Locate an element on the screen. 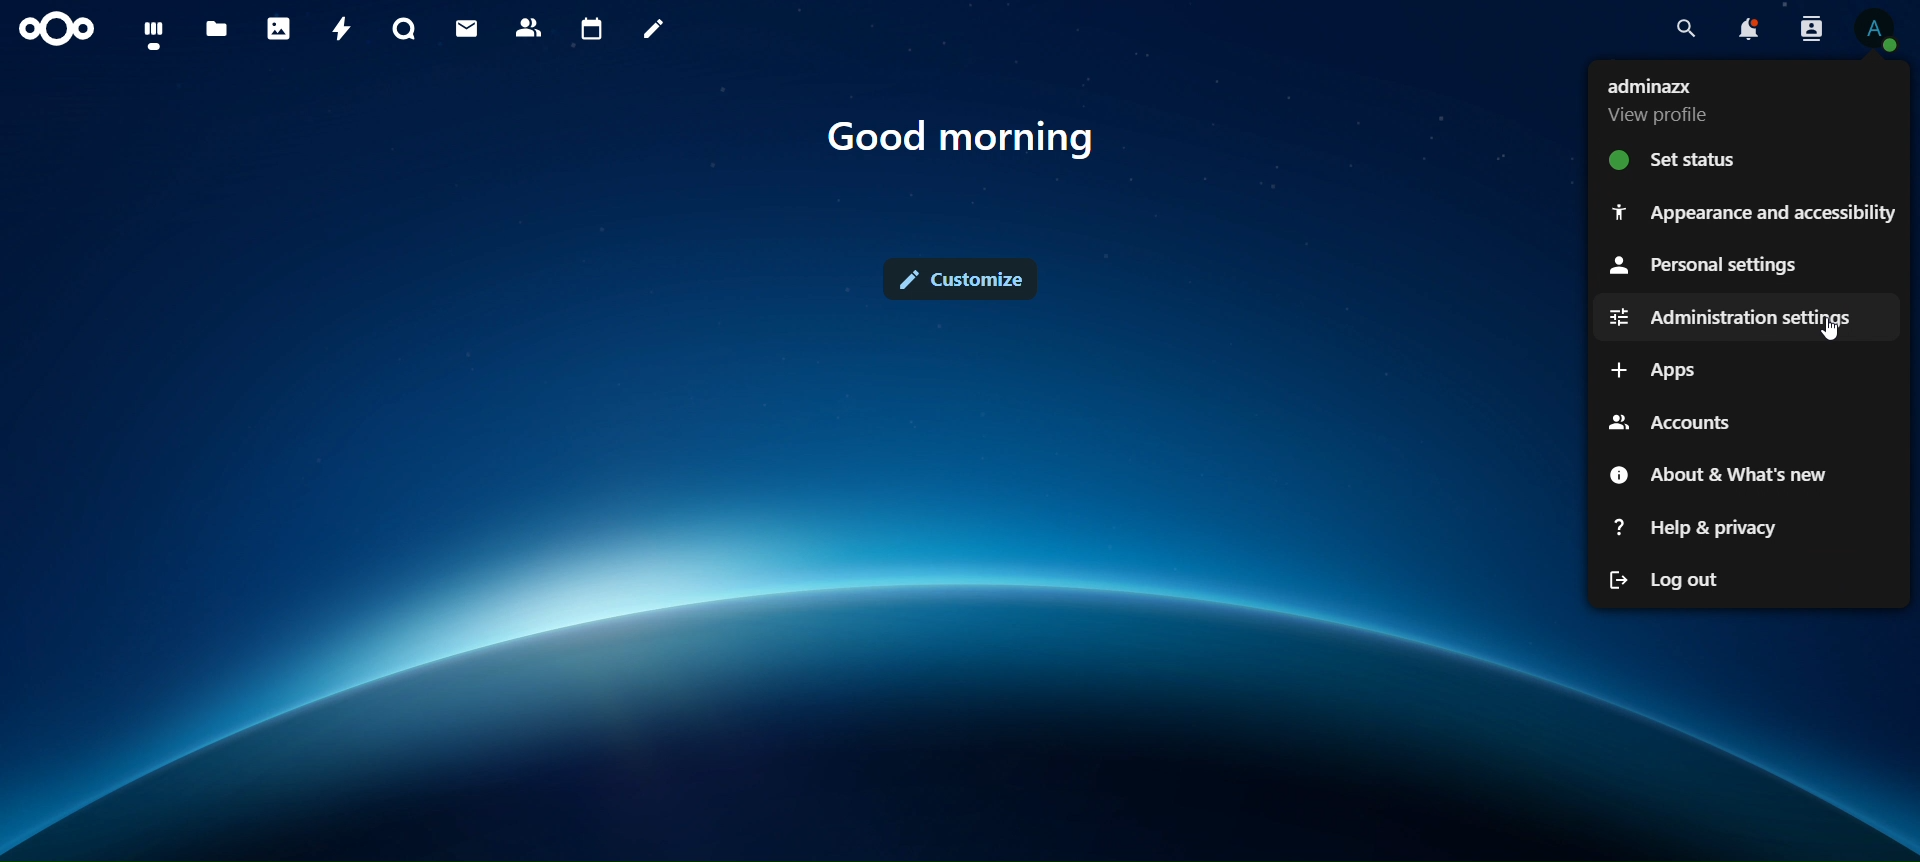  help & privacy is located at coordinates (1700, 526).